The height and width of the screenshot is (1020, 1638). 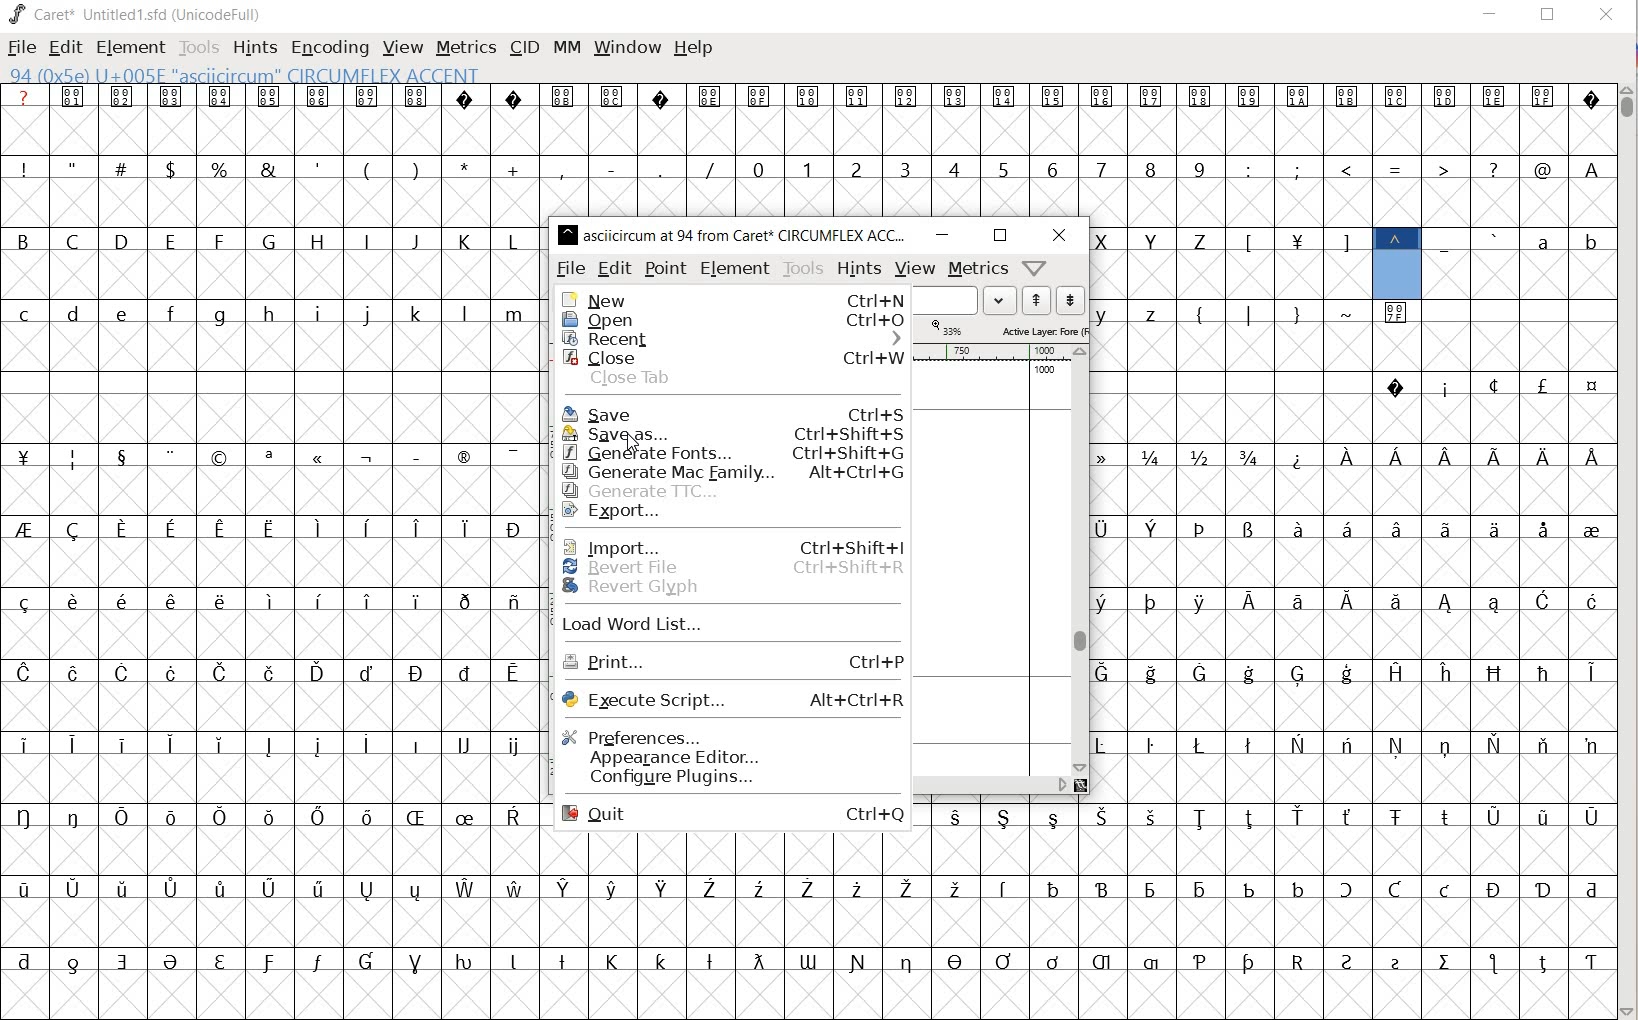 What do you see at coordinates (67, 48) in the screenshot?
I see `EDIT` at bounding box center [67, 48].